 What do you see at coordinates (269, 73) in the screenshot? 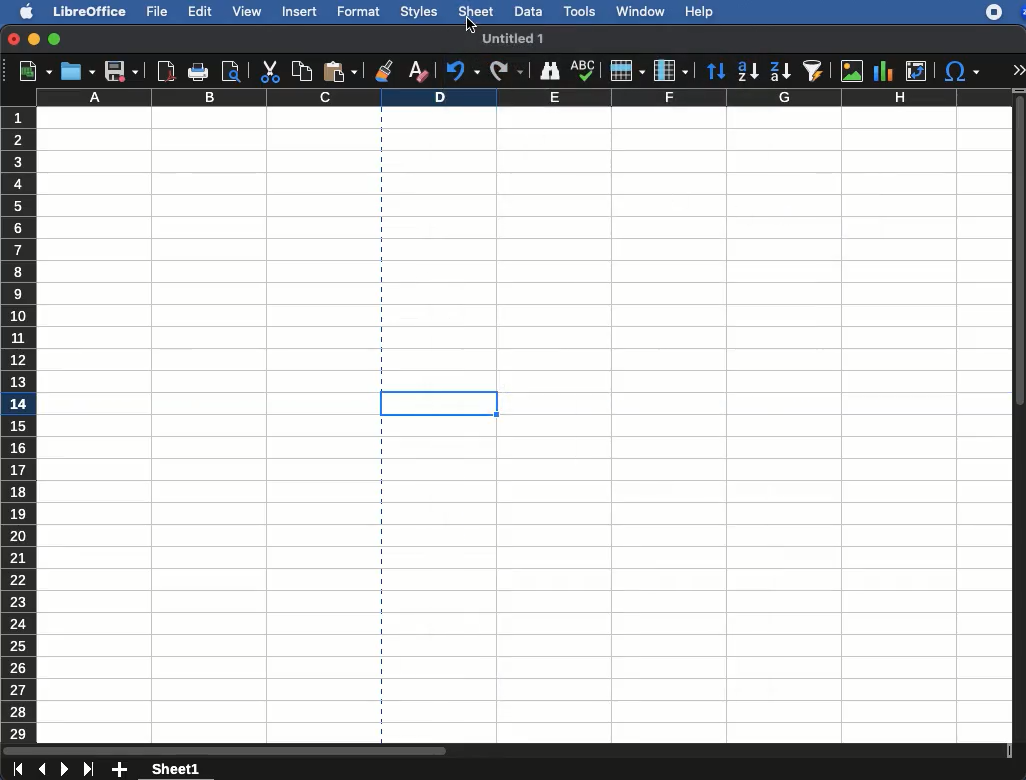
I see `cut` at bounding box center [269, 73].